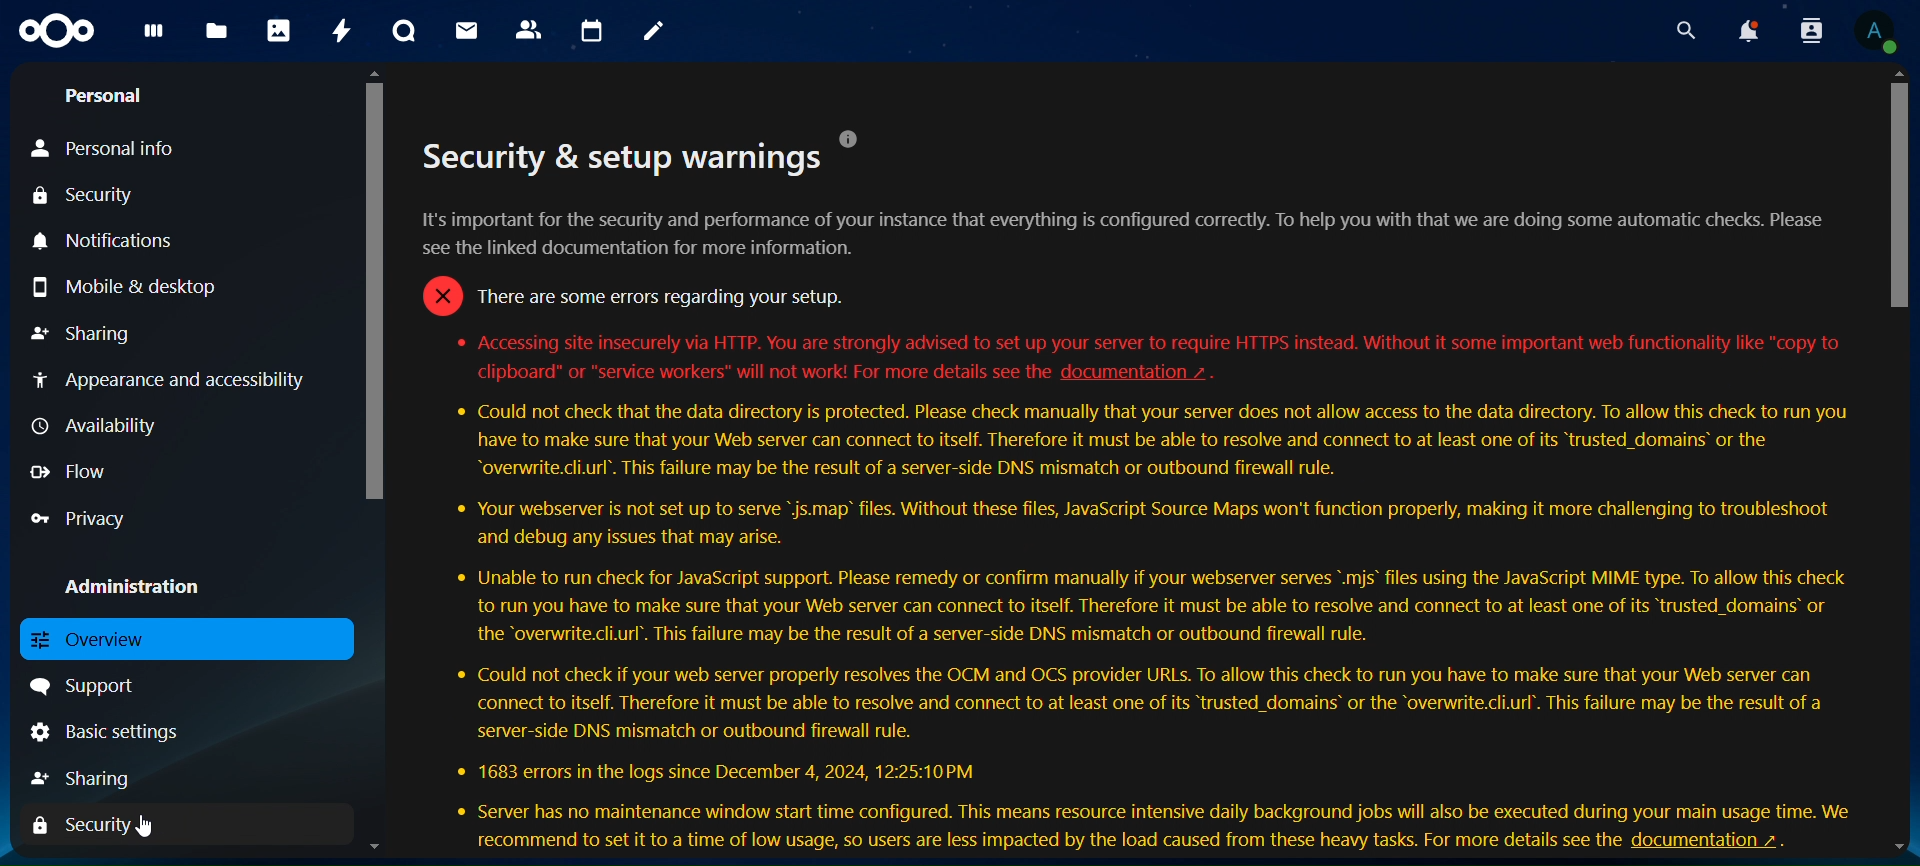 The height and width of the screenshot is (866, 1920). Describe the element at coordinates (85, 330) in the screenshot. I see `sharing` at that location.